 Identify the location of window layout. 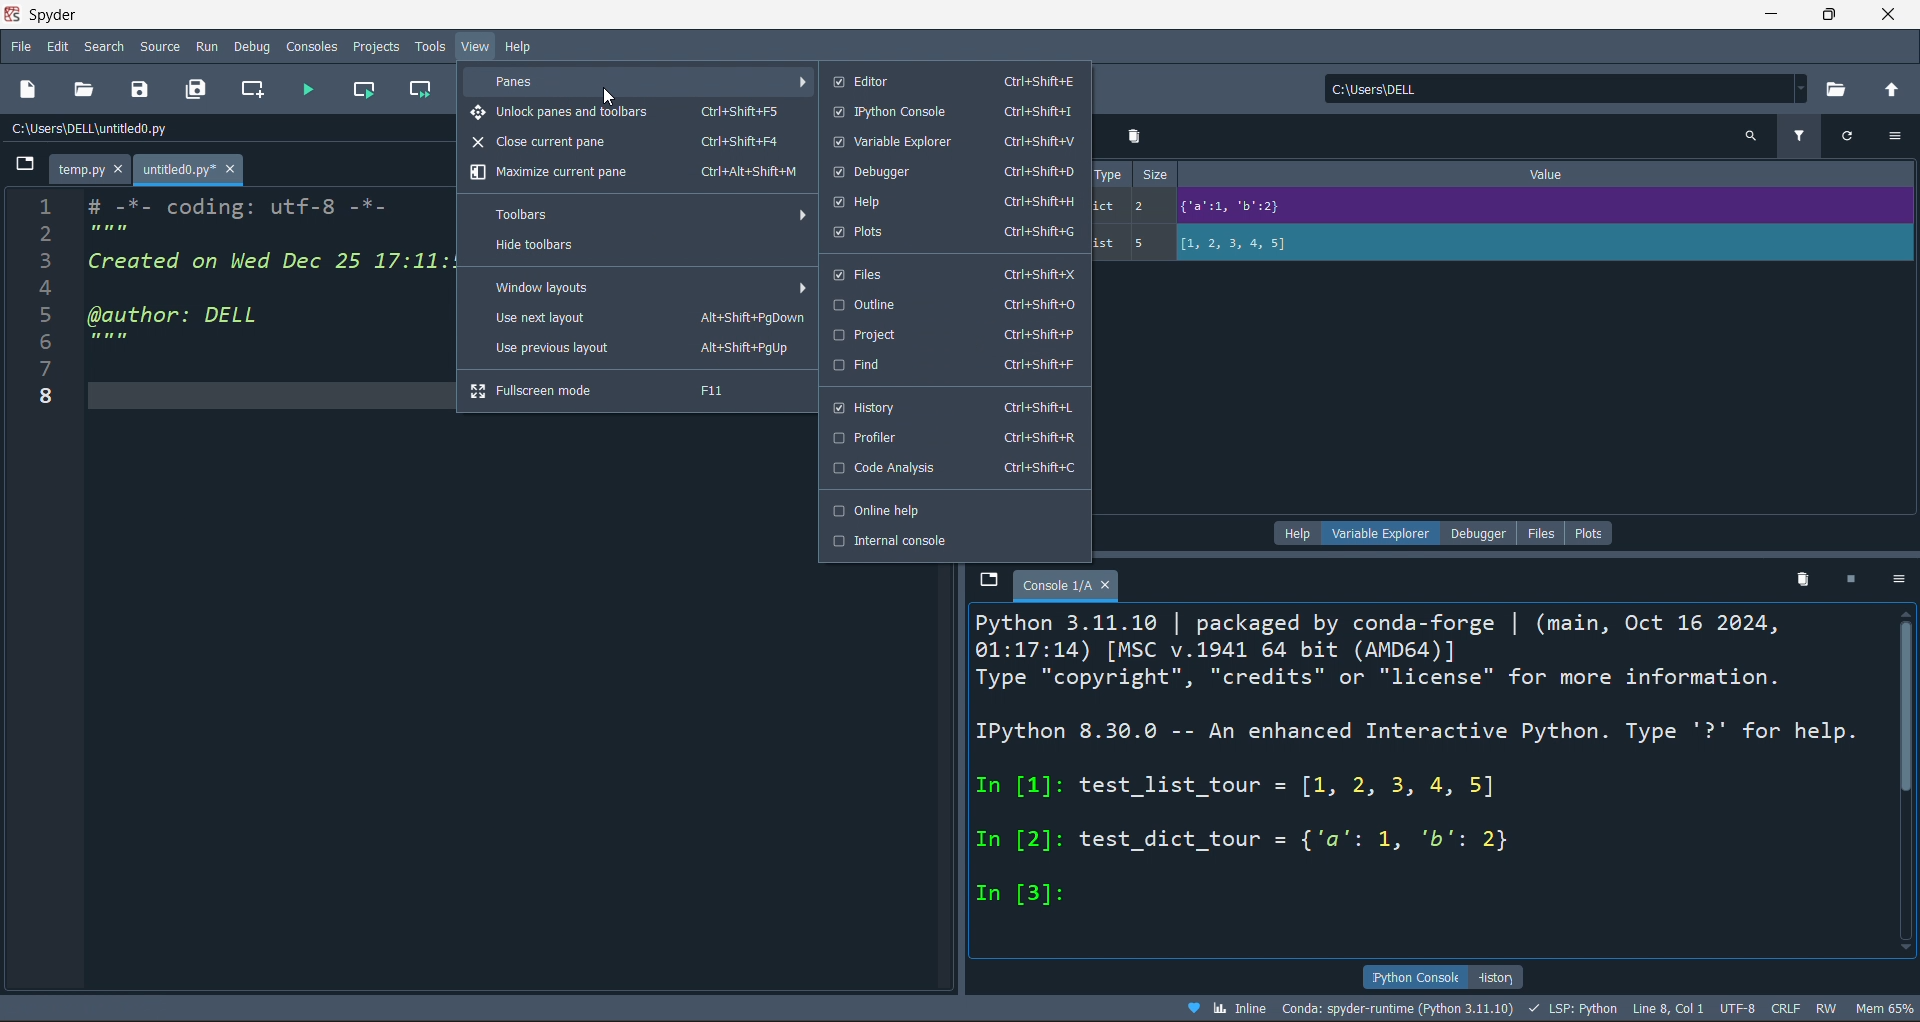
(637, 286).